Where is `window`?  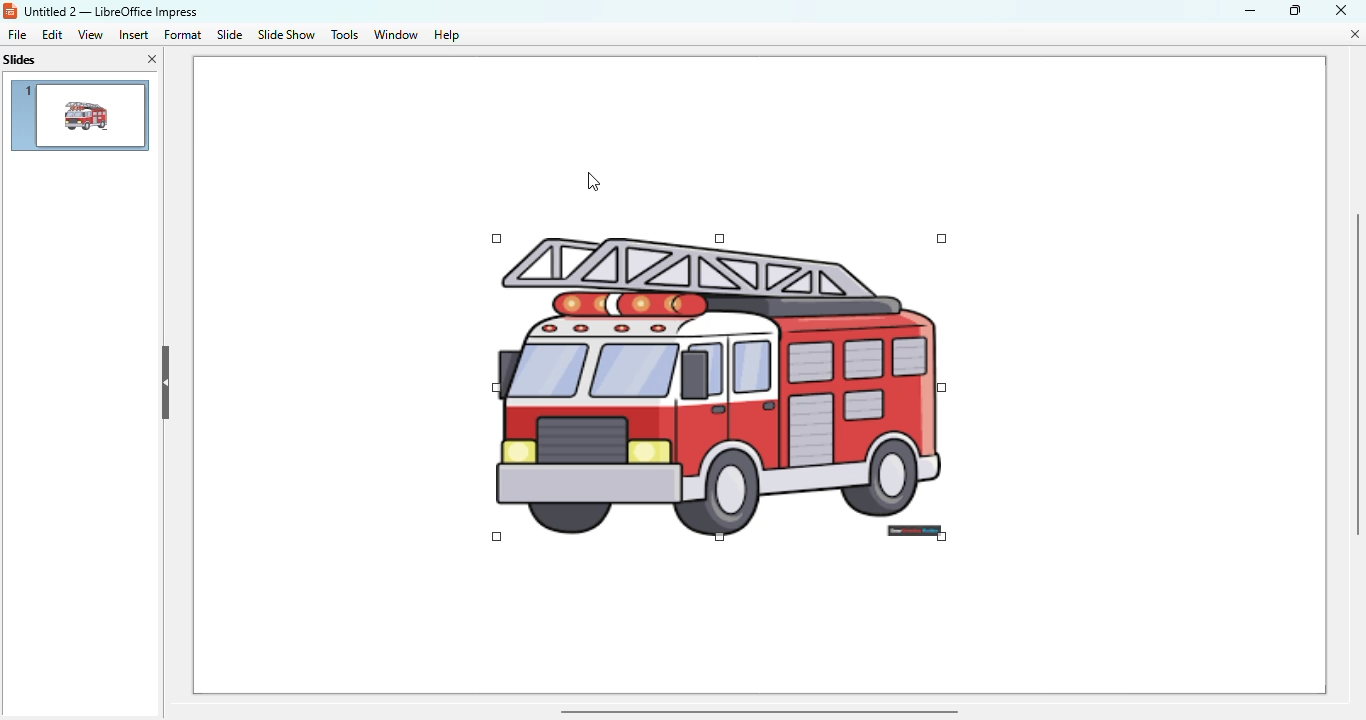
window is located at coordinates (394, 34).